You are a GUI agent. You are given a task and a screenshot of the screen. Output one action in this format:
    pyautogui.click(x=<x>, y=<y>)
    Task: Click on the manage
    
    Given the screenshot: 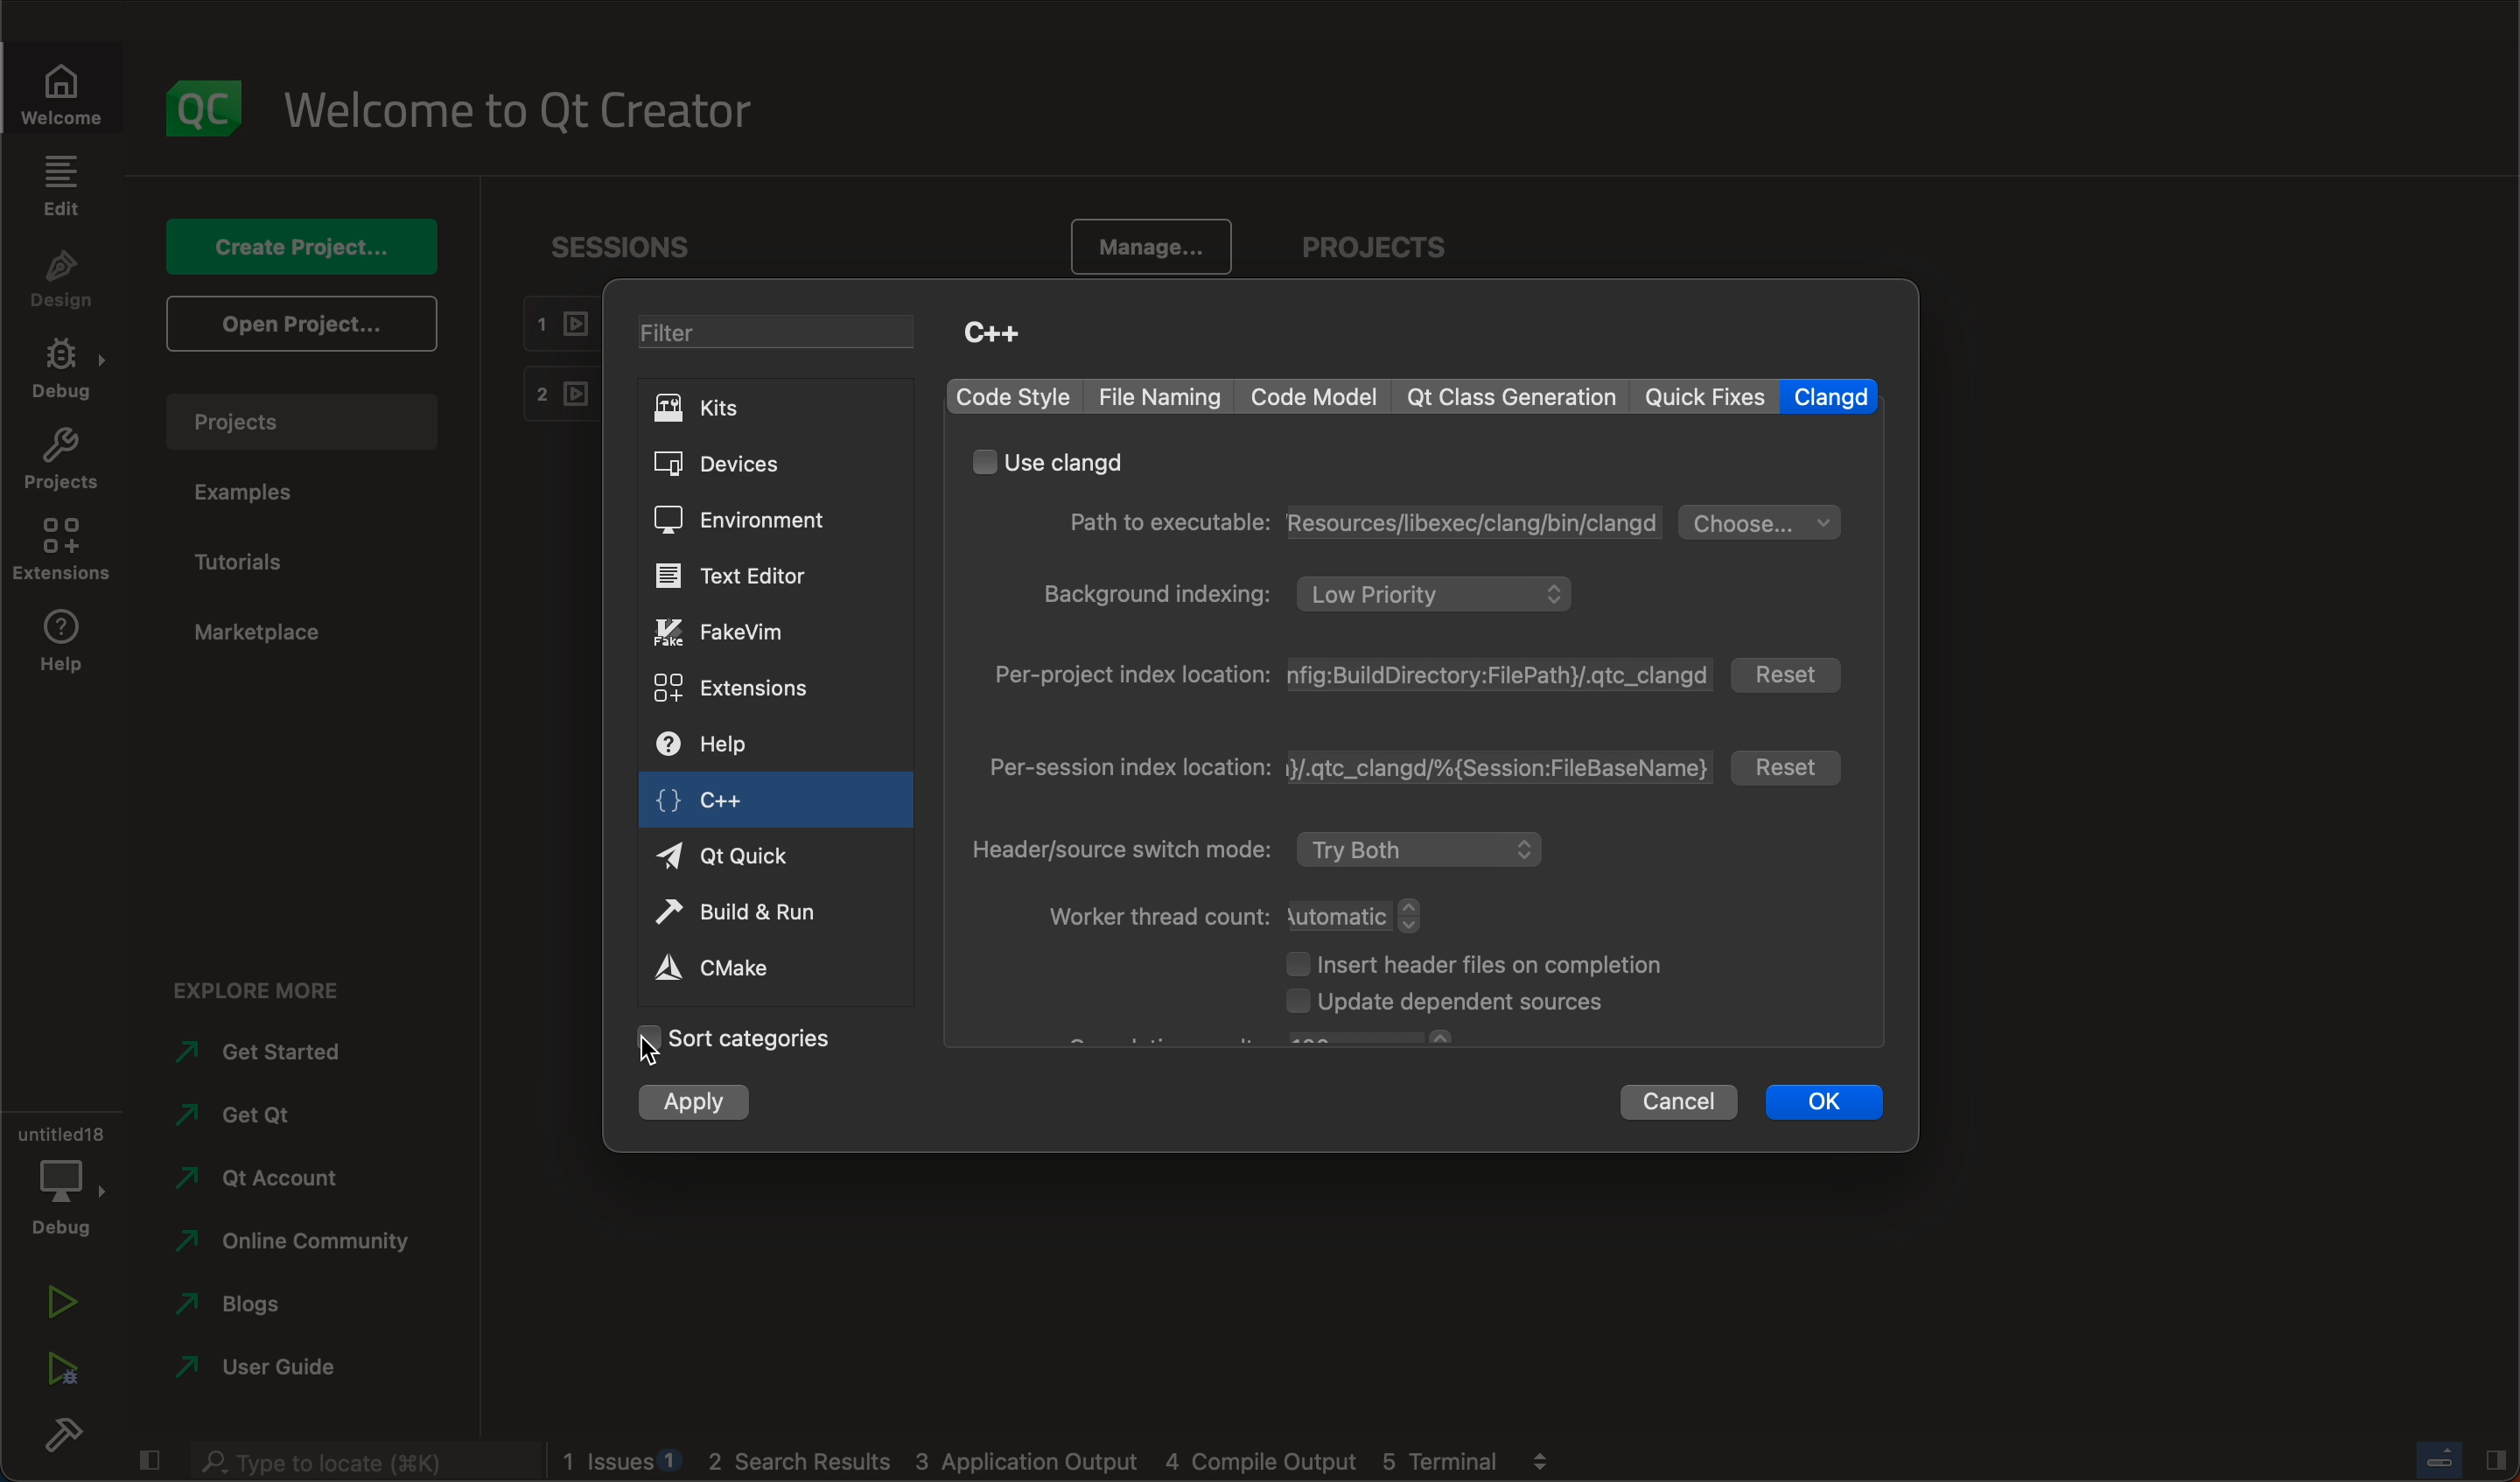 What is the action you would take?
    pyautogui.click(x=1144, y=247)
    